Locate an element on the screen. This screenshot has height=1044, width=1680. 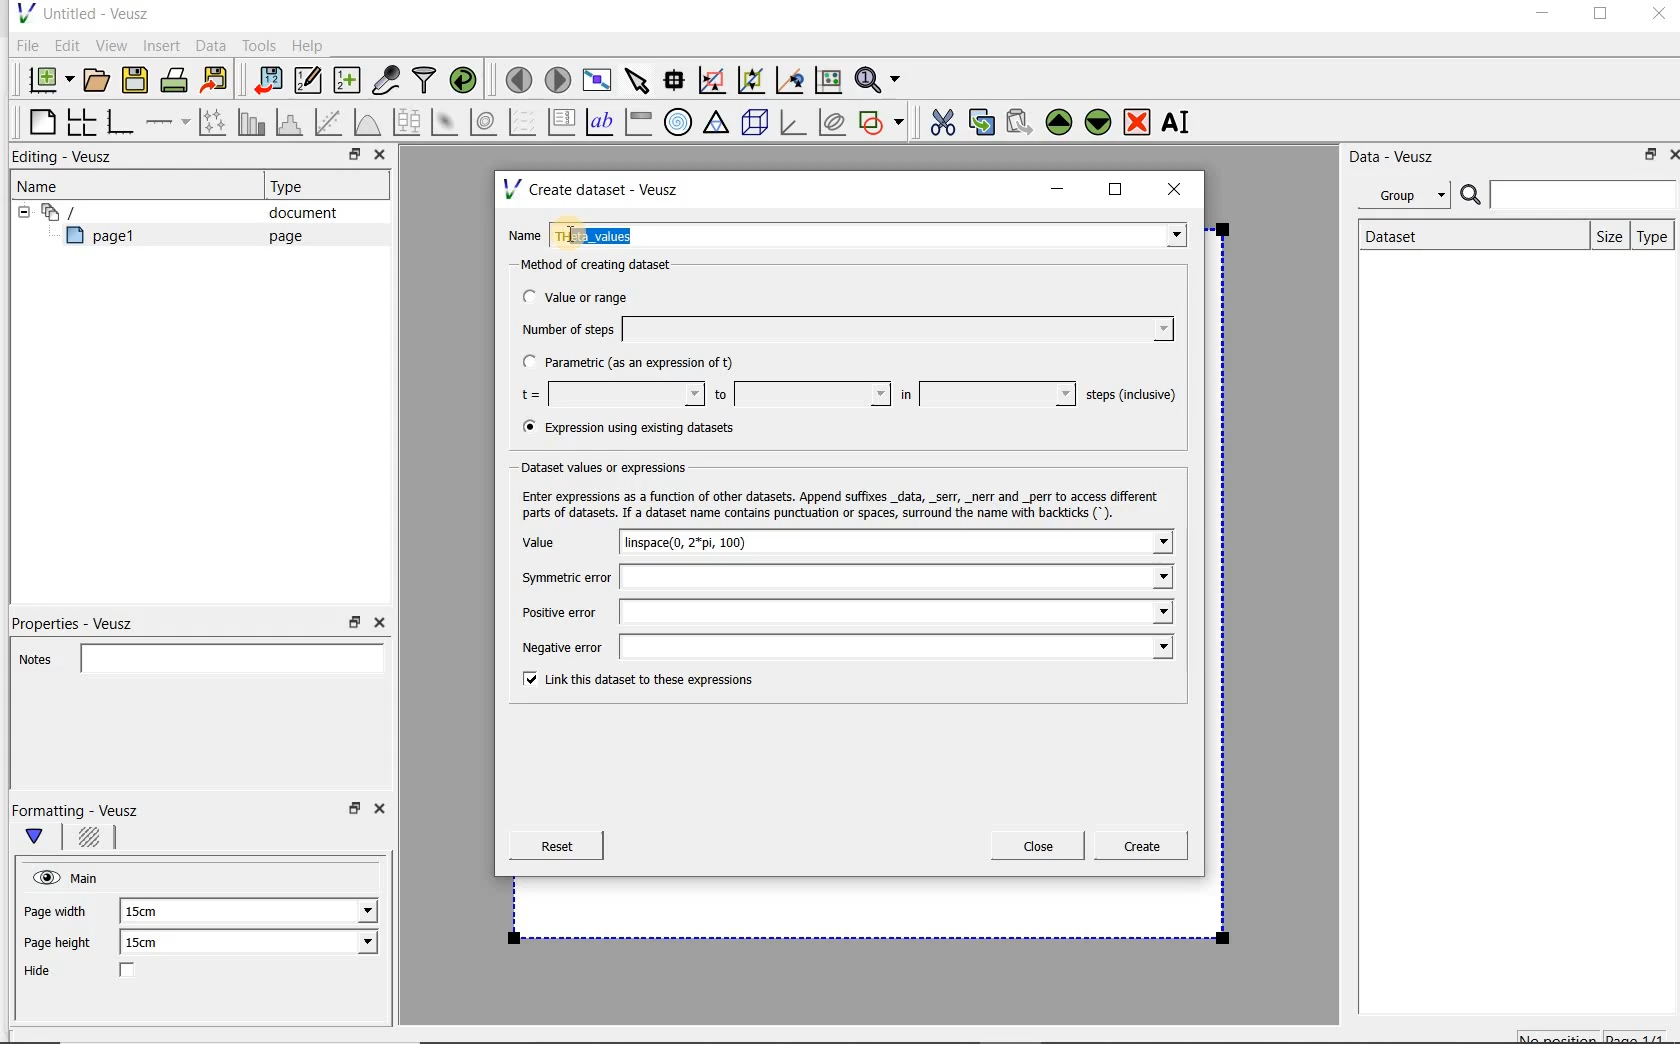
Type is located at coordinates (295, 186).